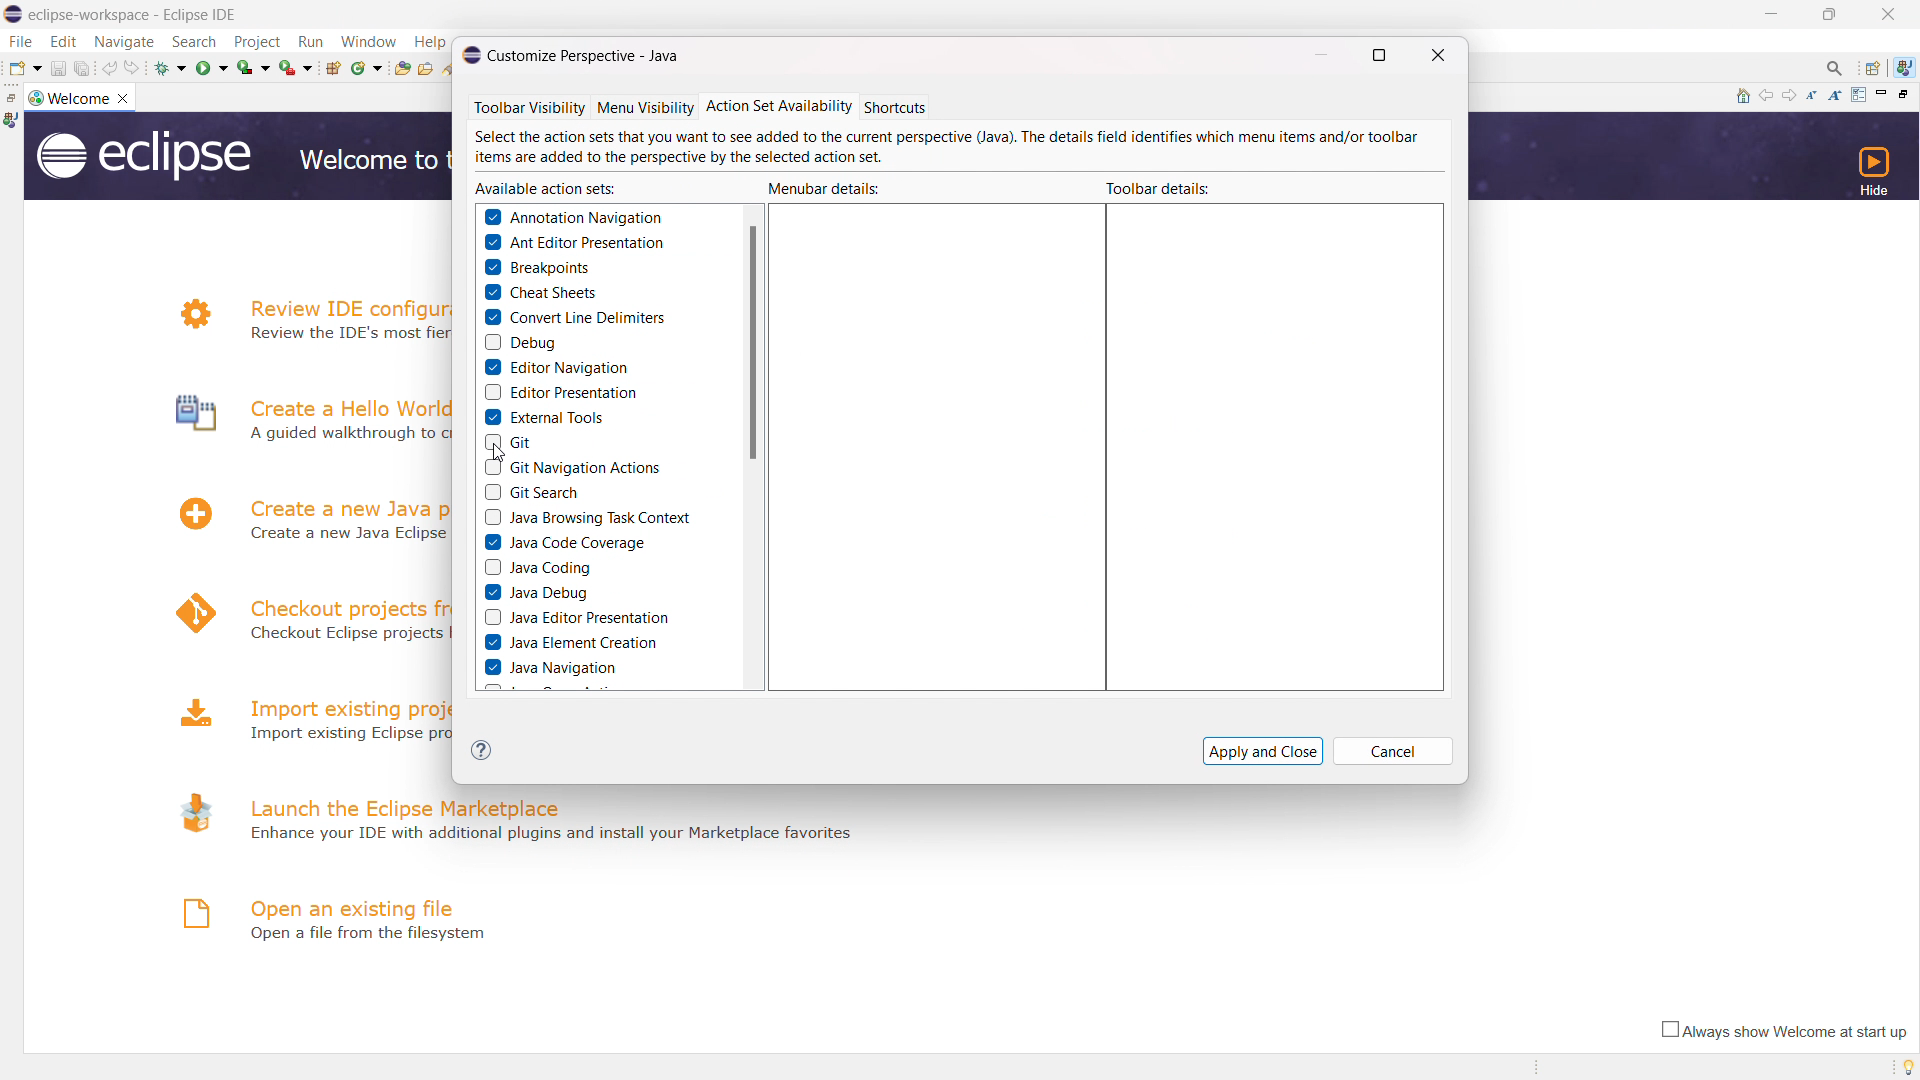 This screenshot has height=1080, width=1920. I want to click on help, so click(483, 751).